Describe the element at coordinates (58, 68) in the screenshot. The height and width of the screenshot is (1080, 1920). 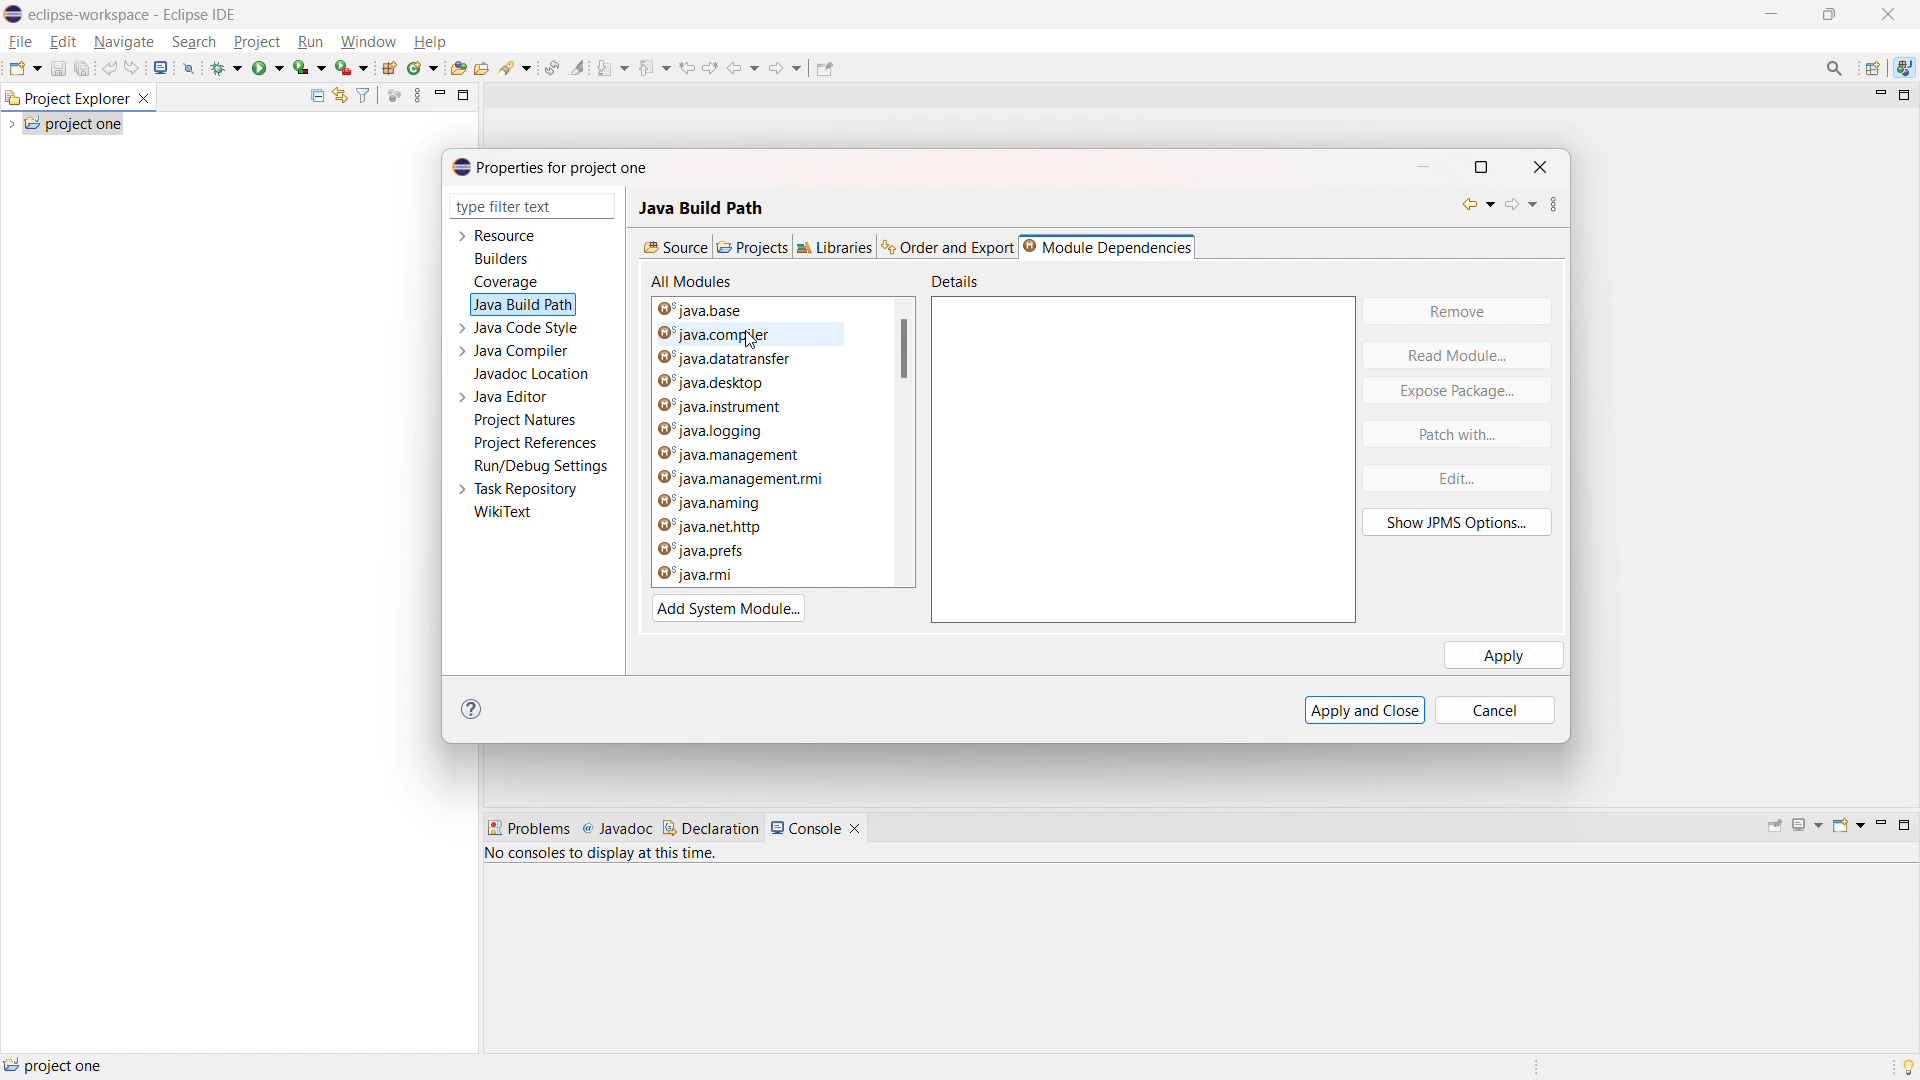
I see `save` at that location.